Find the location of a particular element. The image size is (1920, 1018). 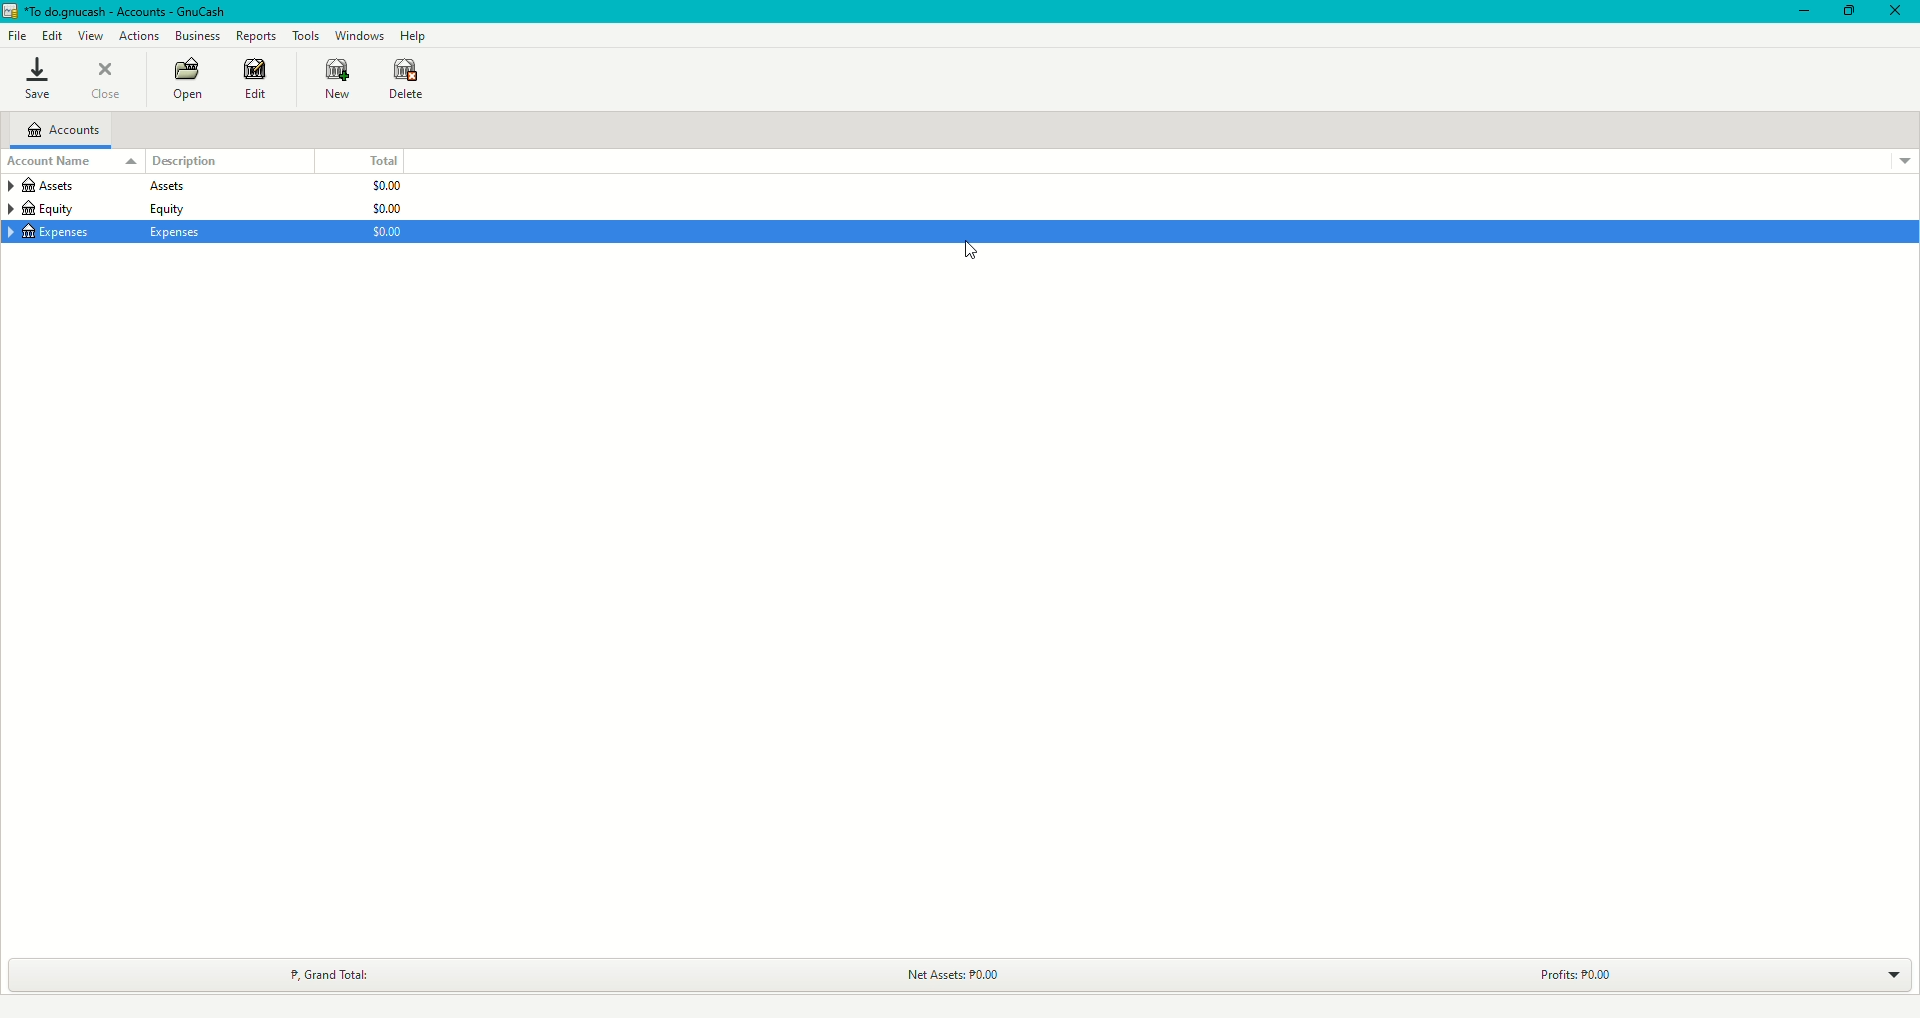

Help is located at coordinates (414, 35).